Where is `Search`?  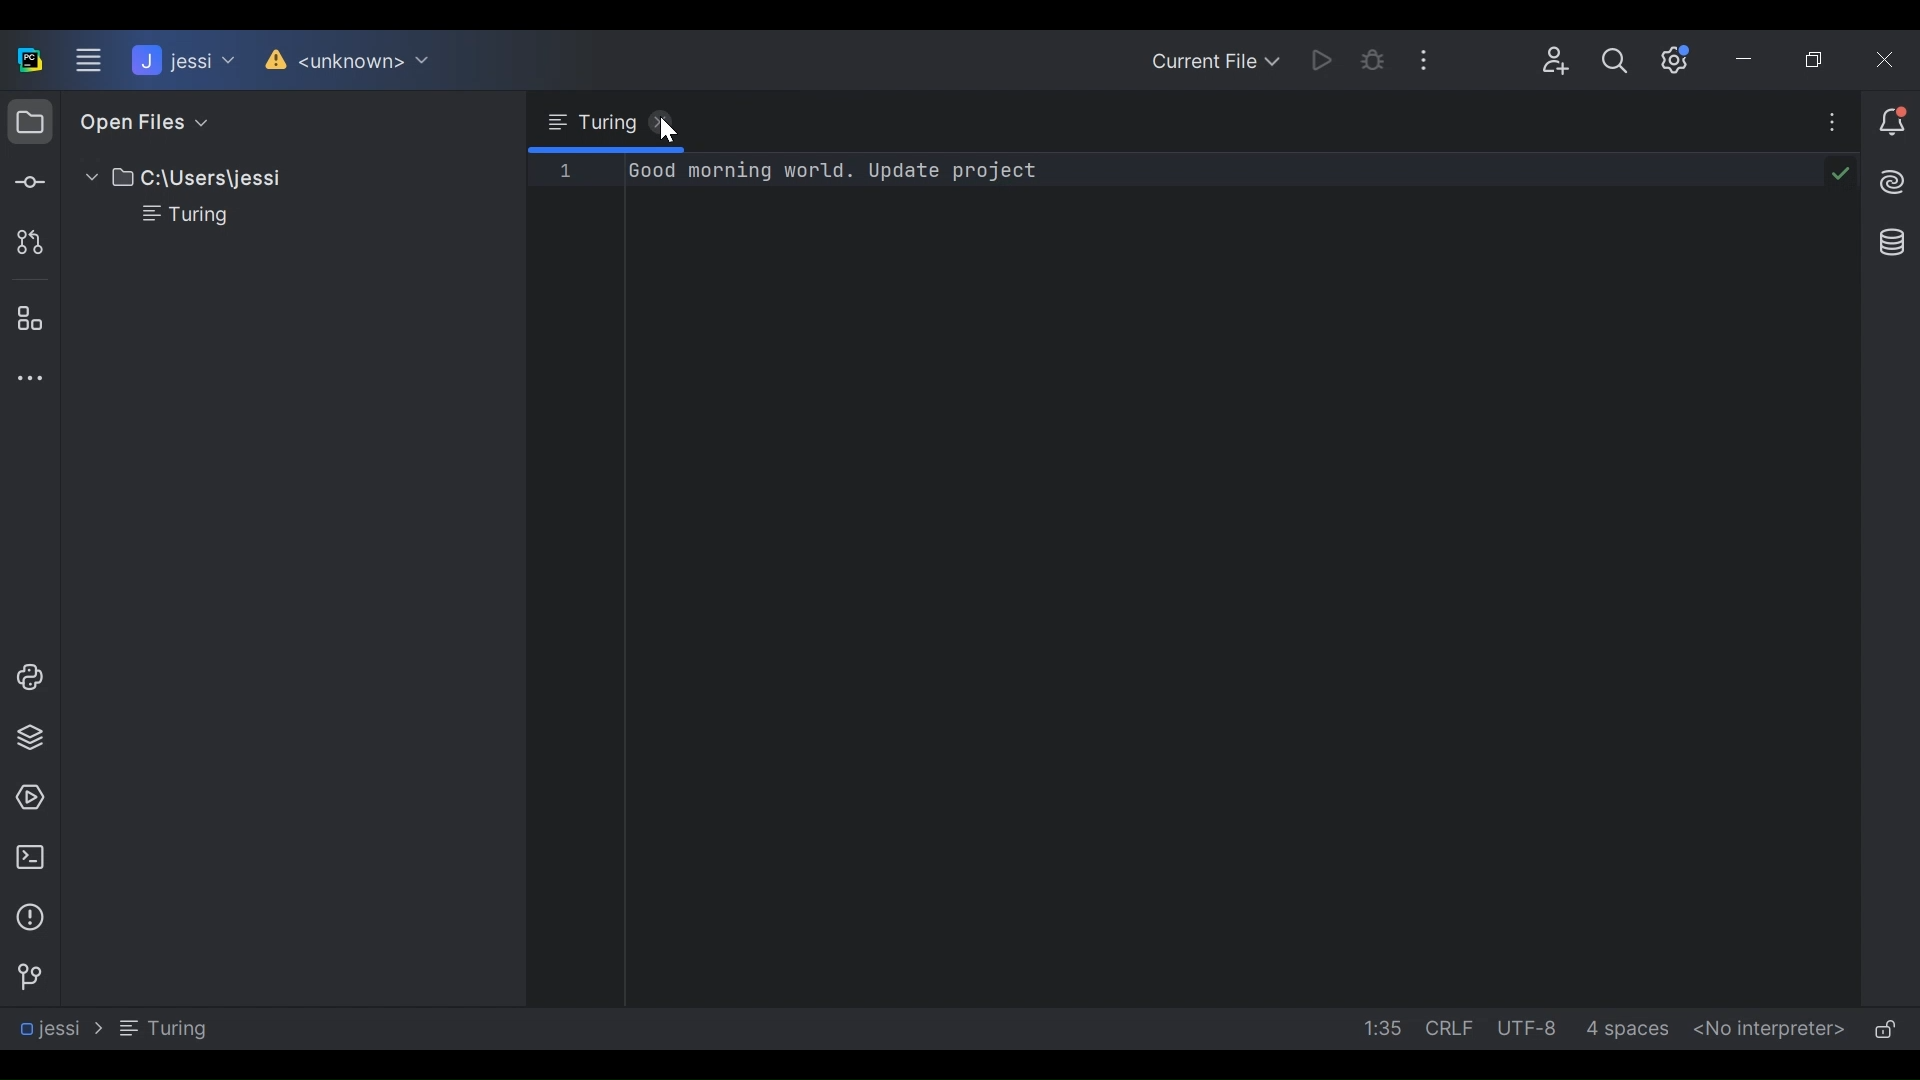 Search is located at coordinates (1616, 59).